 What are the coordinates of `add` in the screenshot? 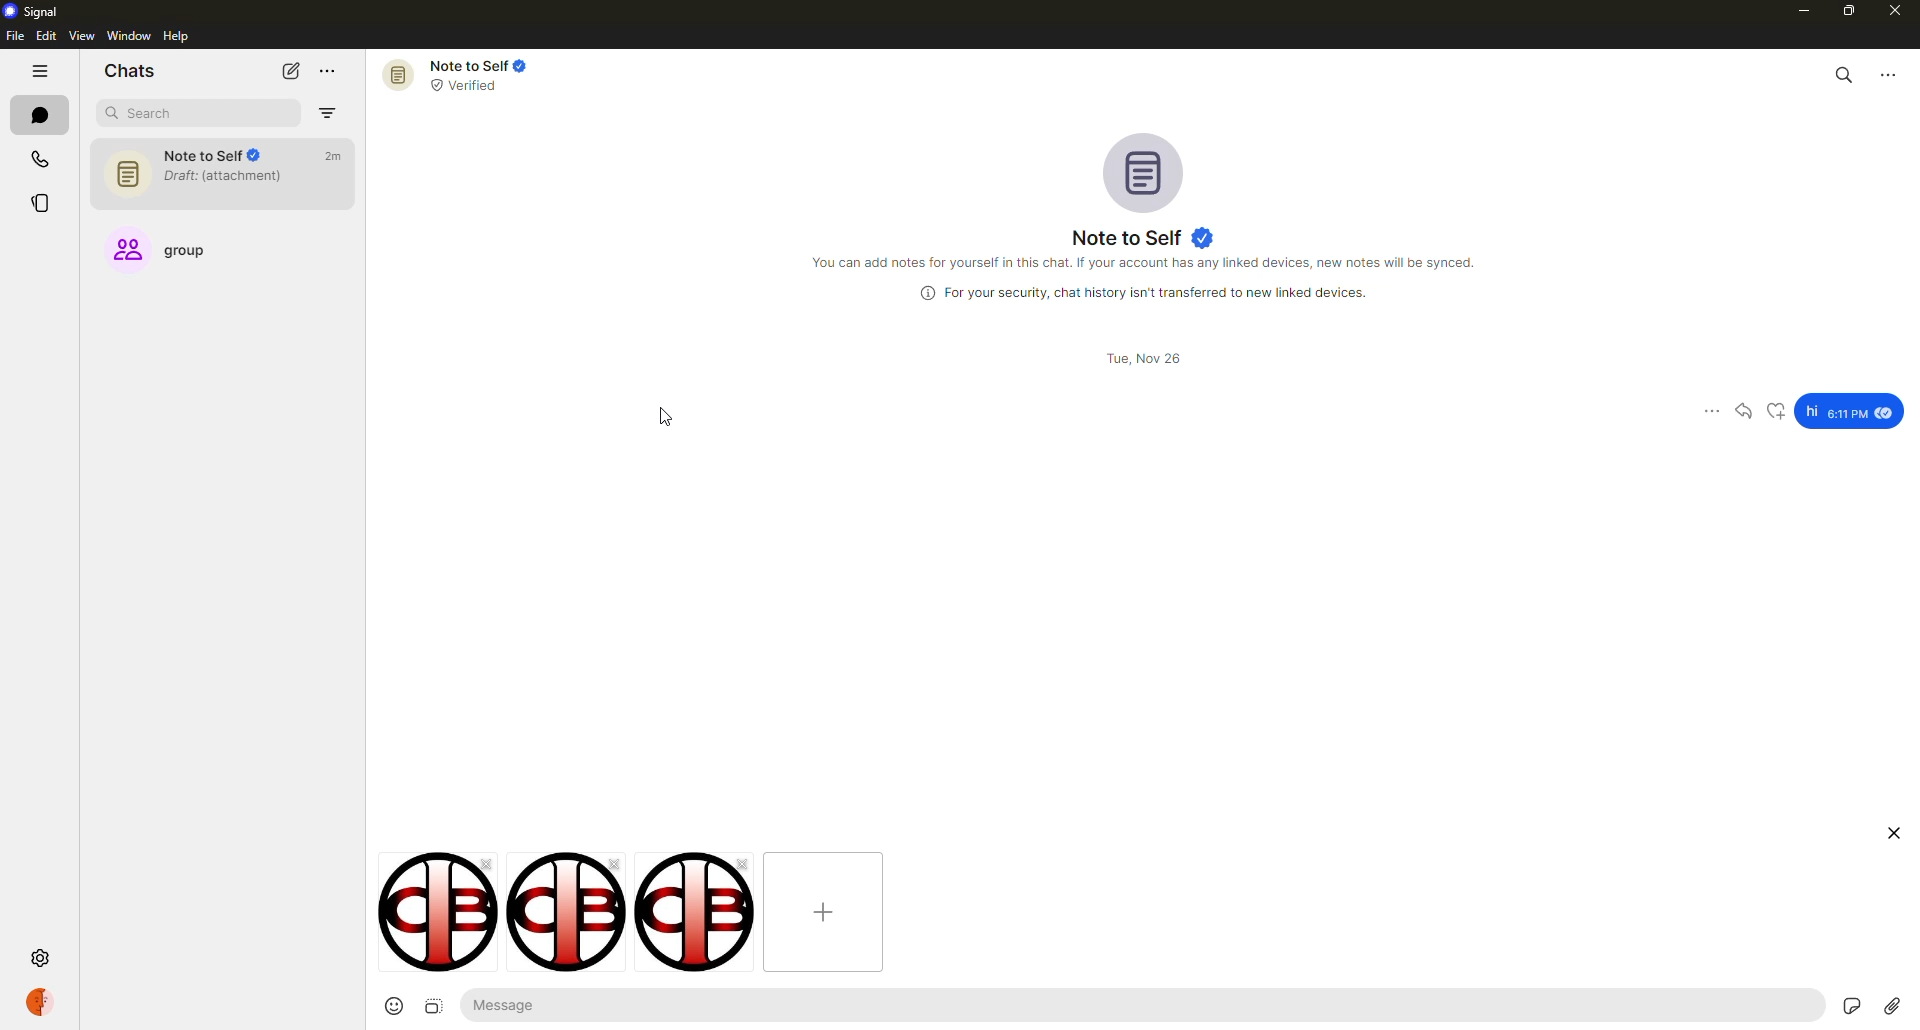 It's located at (826, 909).